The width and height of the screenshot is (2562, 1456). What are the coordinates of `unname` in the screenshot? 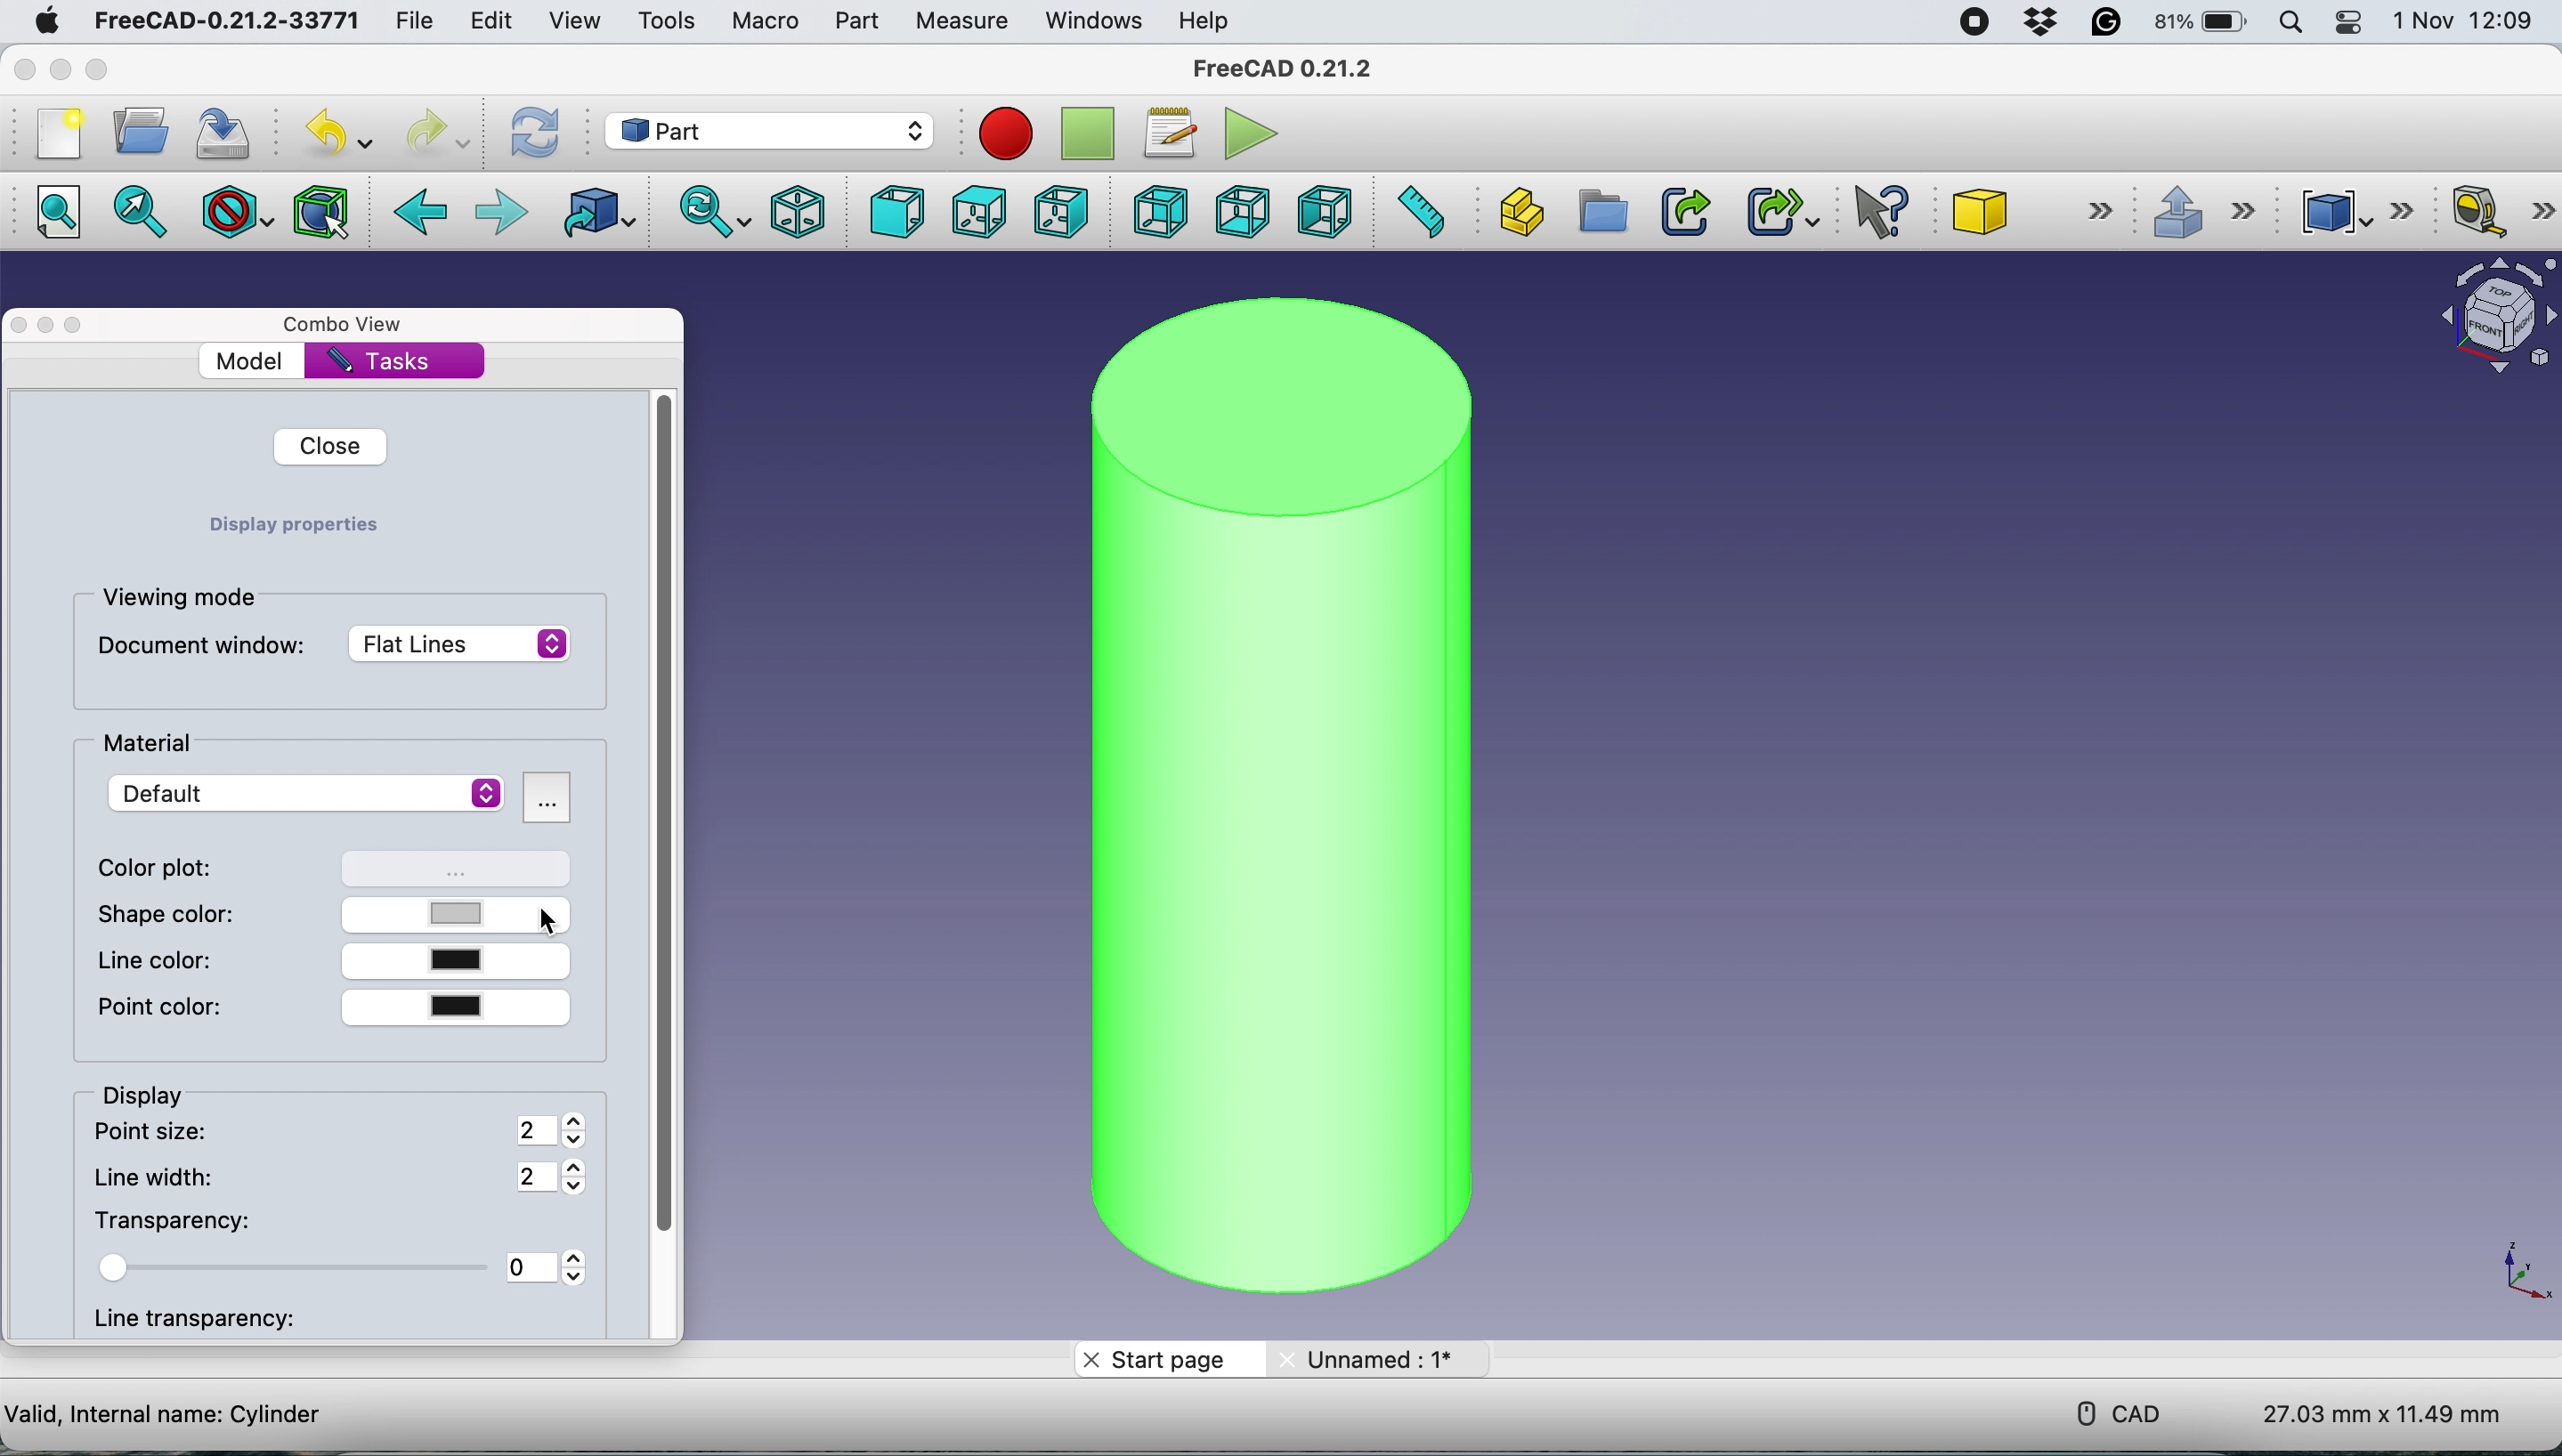 It's located at (1373, 1361).